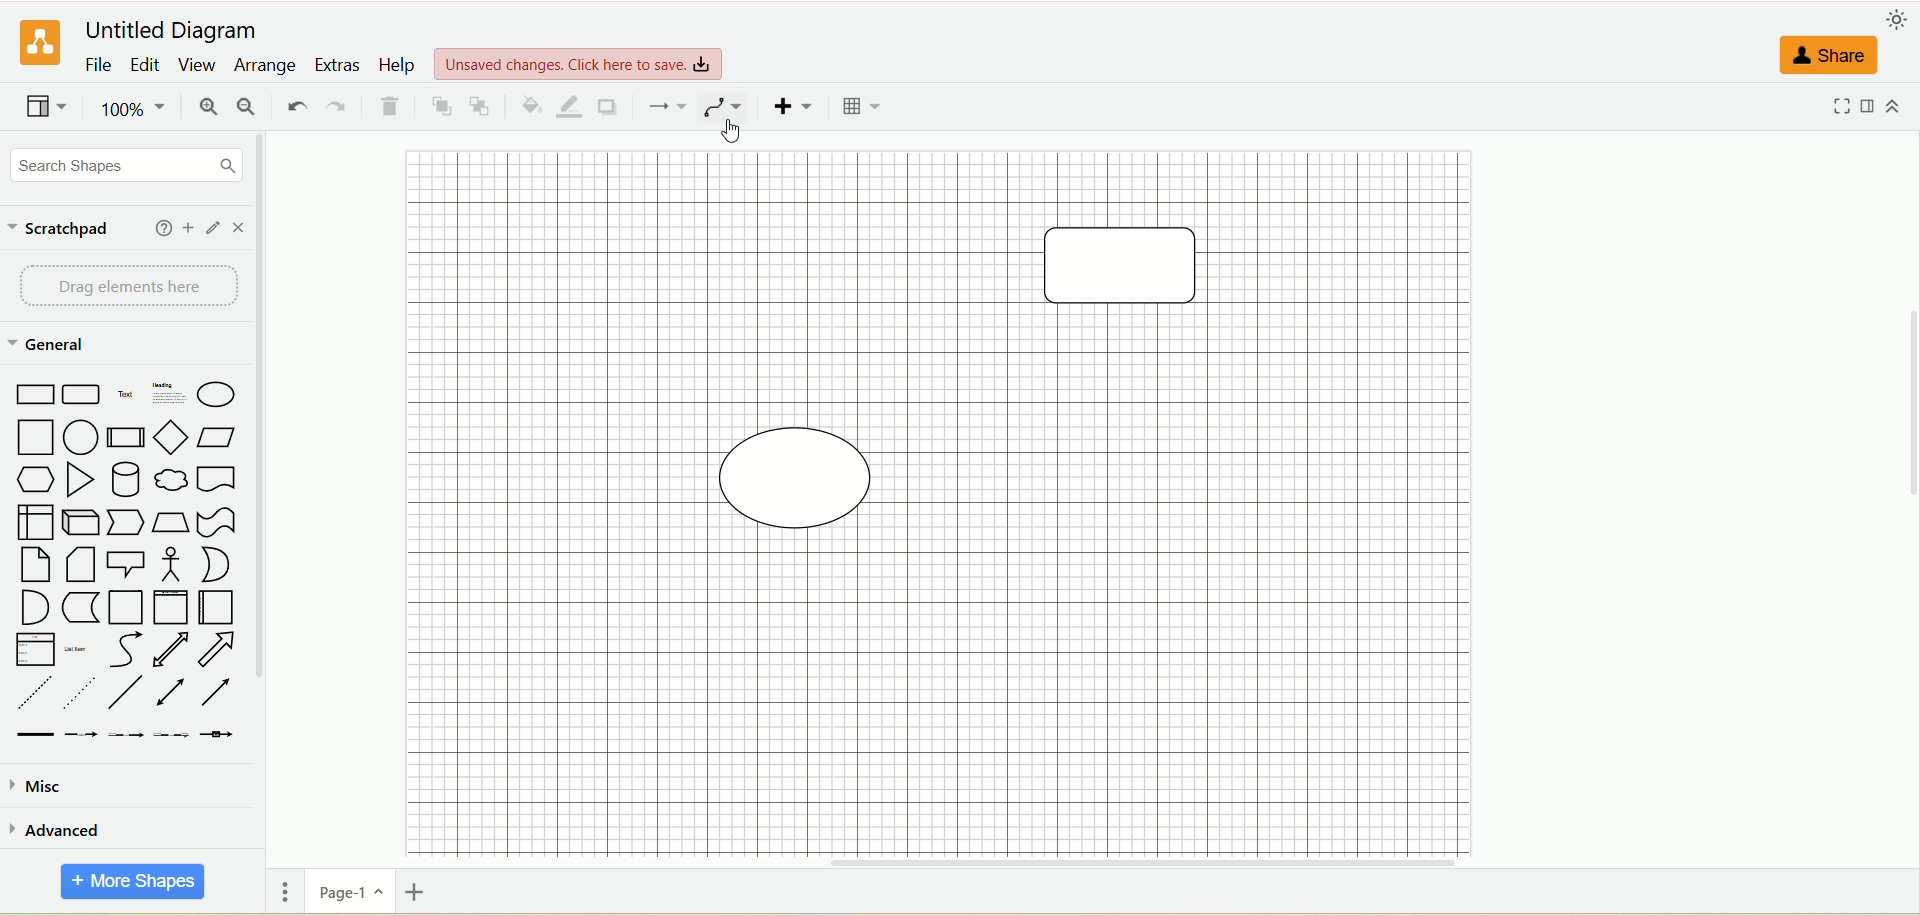 The image size is (1920, 916). Describe the element at coordinates (123, 559) in the screenshot. I see `shapes` at that location.